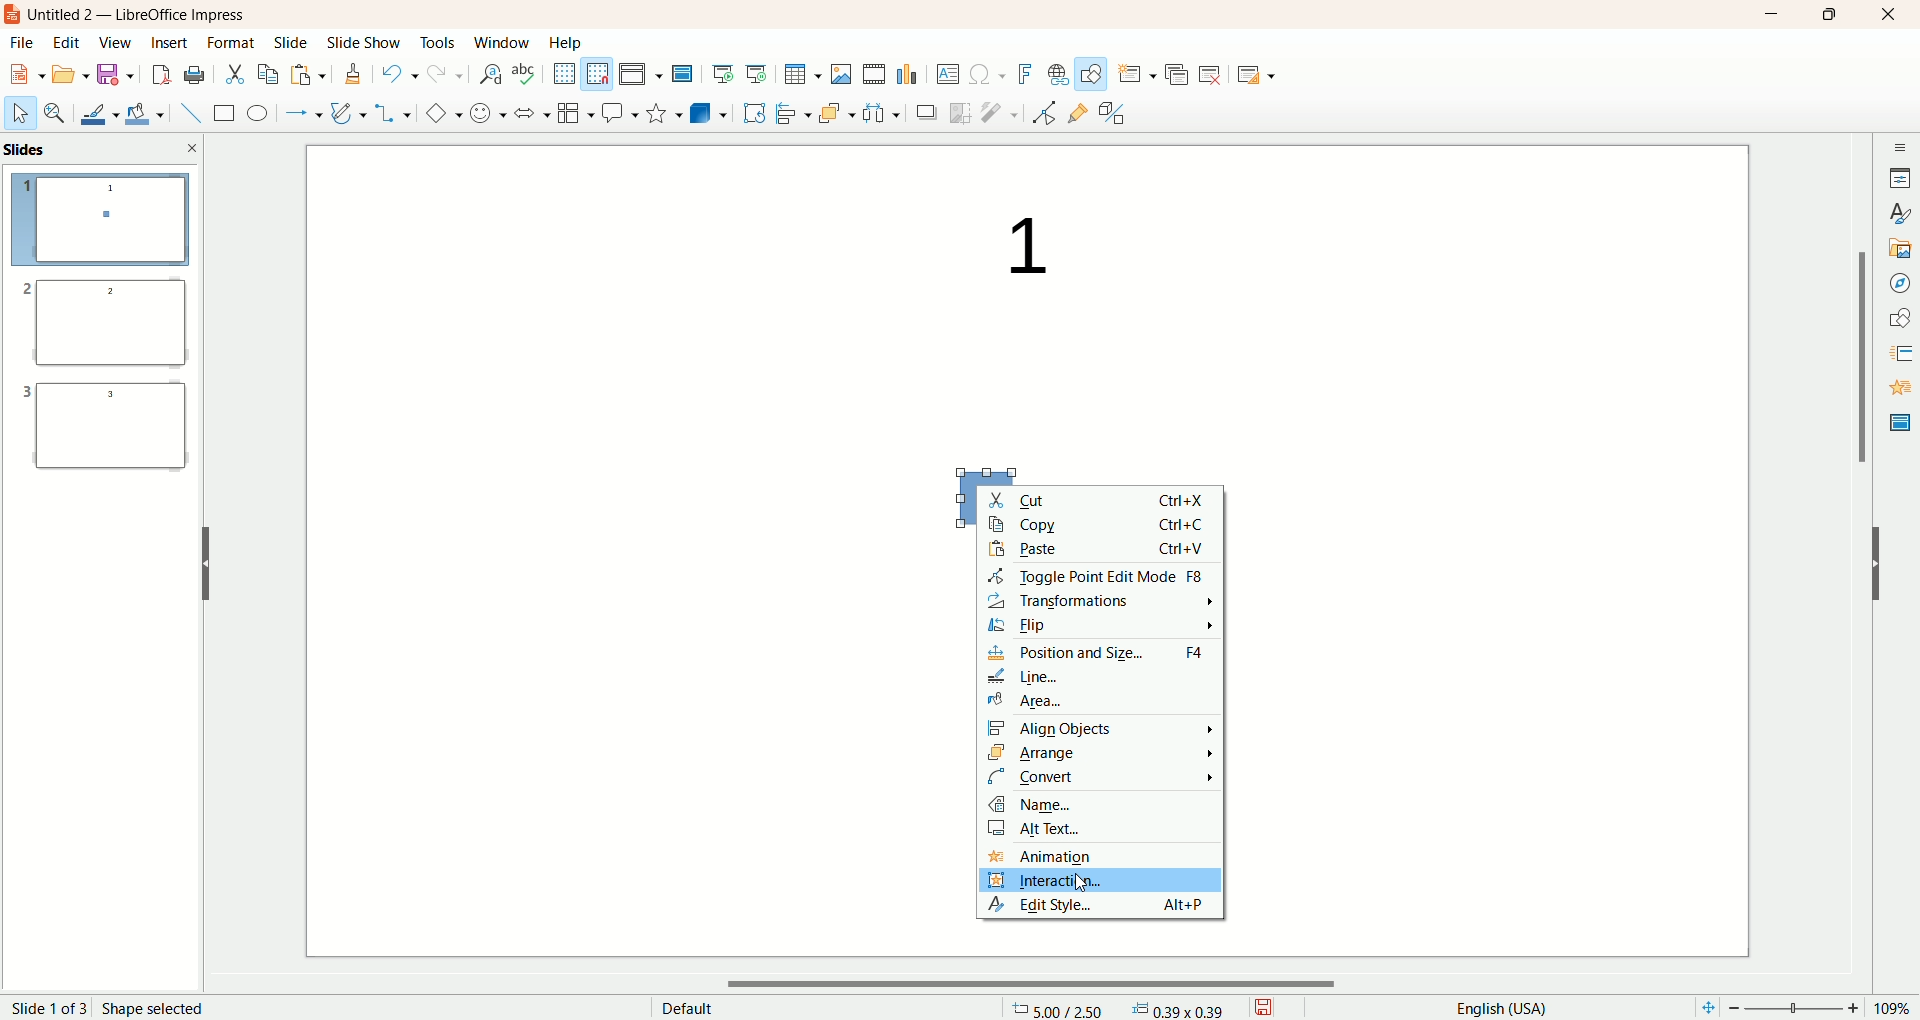  I want to click on find and replace, so click(488, 76).